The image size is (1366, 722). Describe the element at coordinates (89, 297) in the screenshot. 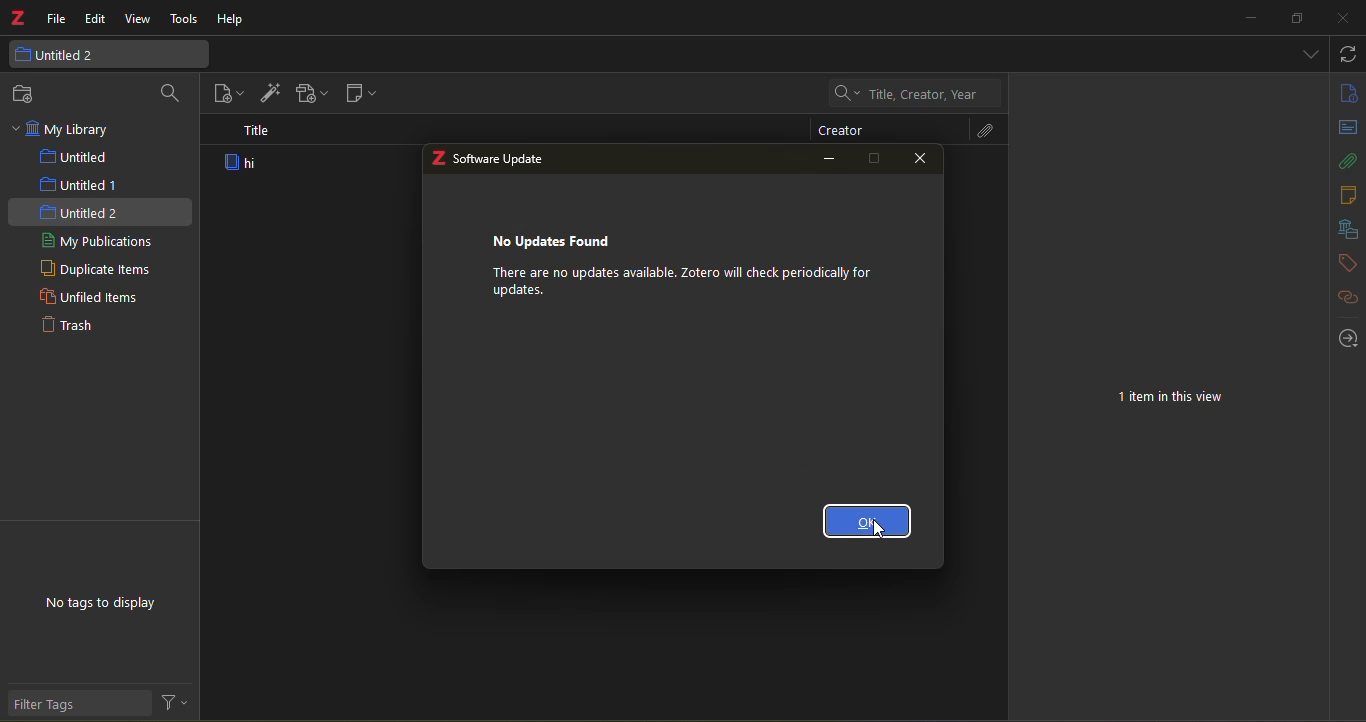

I see `unfiled items` at that location.